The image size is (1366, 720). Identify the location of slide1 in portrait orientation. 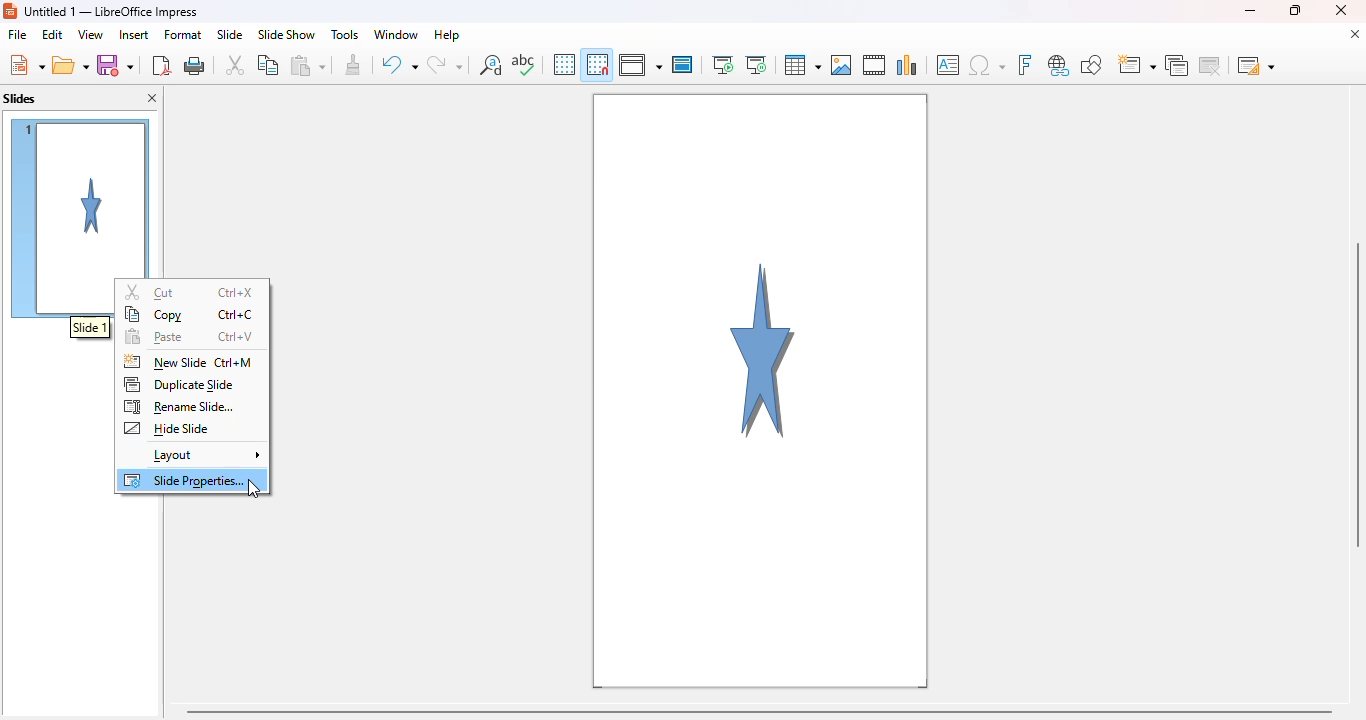
(761, 391).